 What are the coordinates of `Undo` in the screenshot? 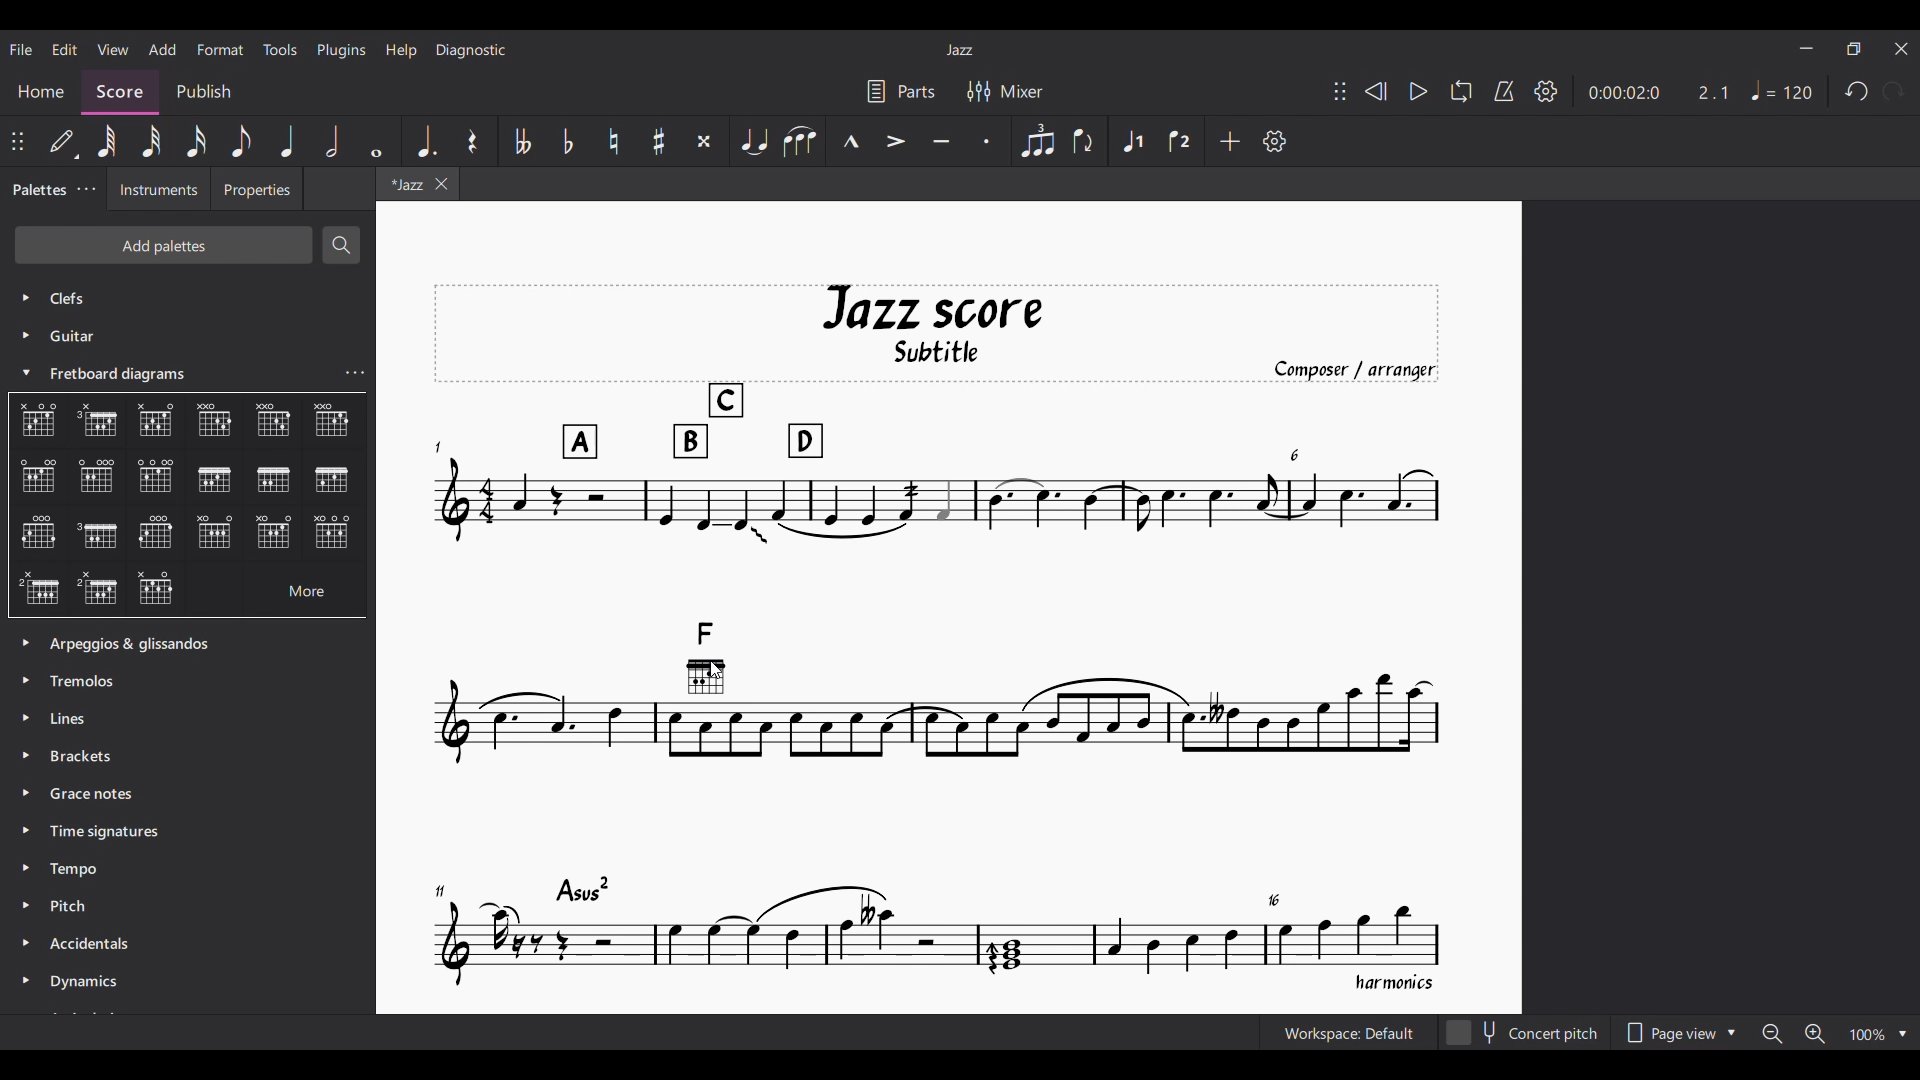 It's located at (1856, 92).